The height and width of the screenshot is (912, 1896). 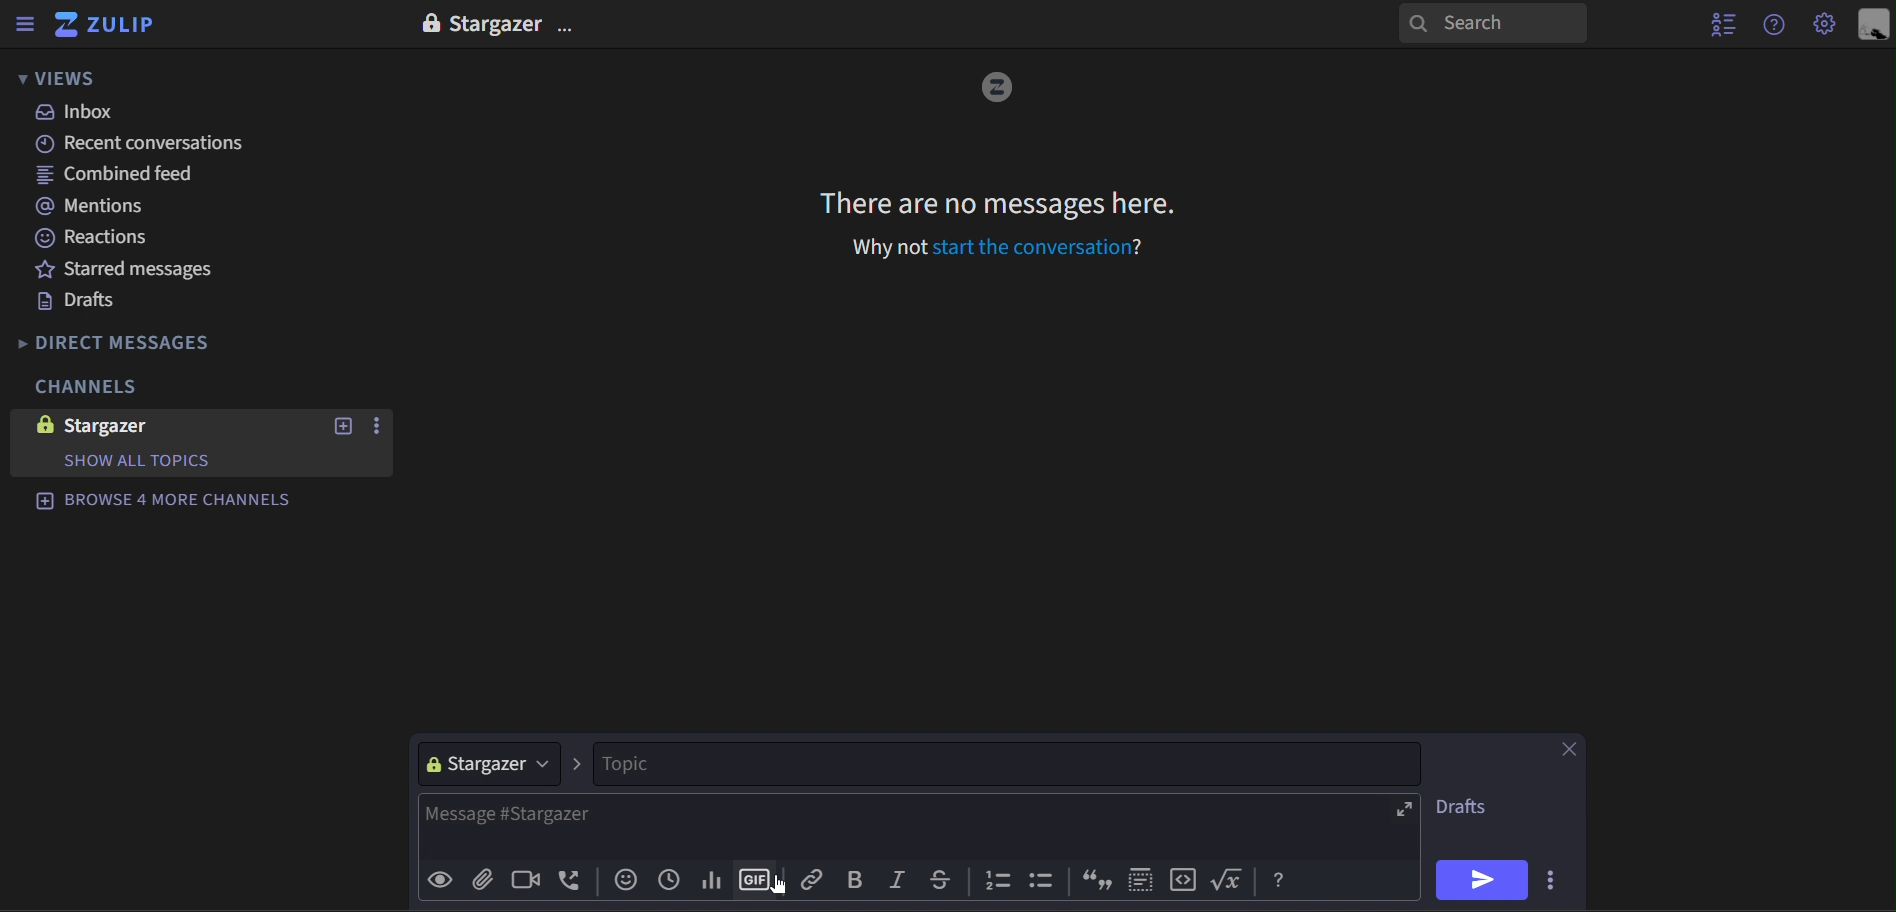 What do you see at coordinates (947, 883) in the screenshot?
I see `strike through` at bounding box center [947, 883].